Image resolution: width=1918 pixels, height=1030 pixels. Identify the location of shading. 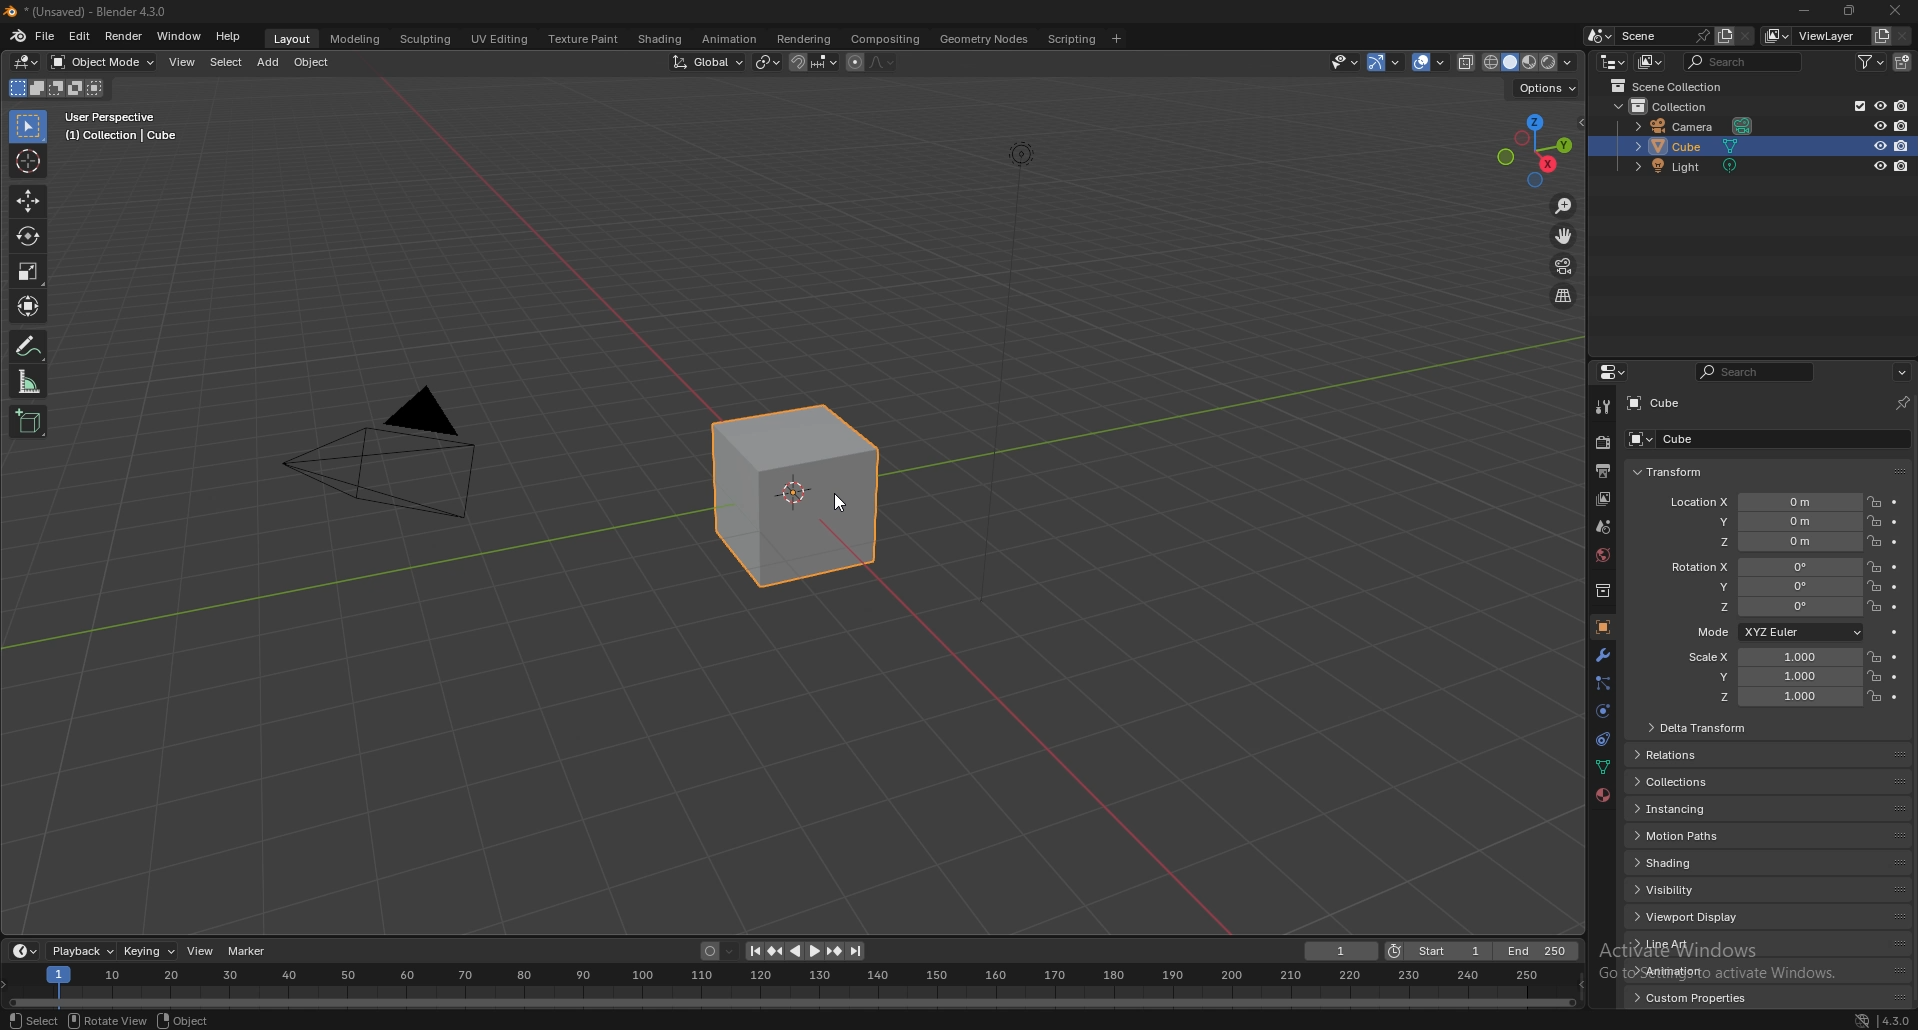
(1709, 861).